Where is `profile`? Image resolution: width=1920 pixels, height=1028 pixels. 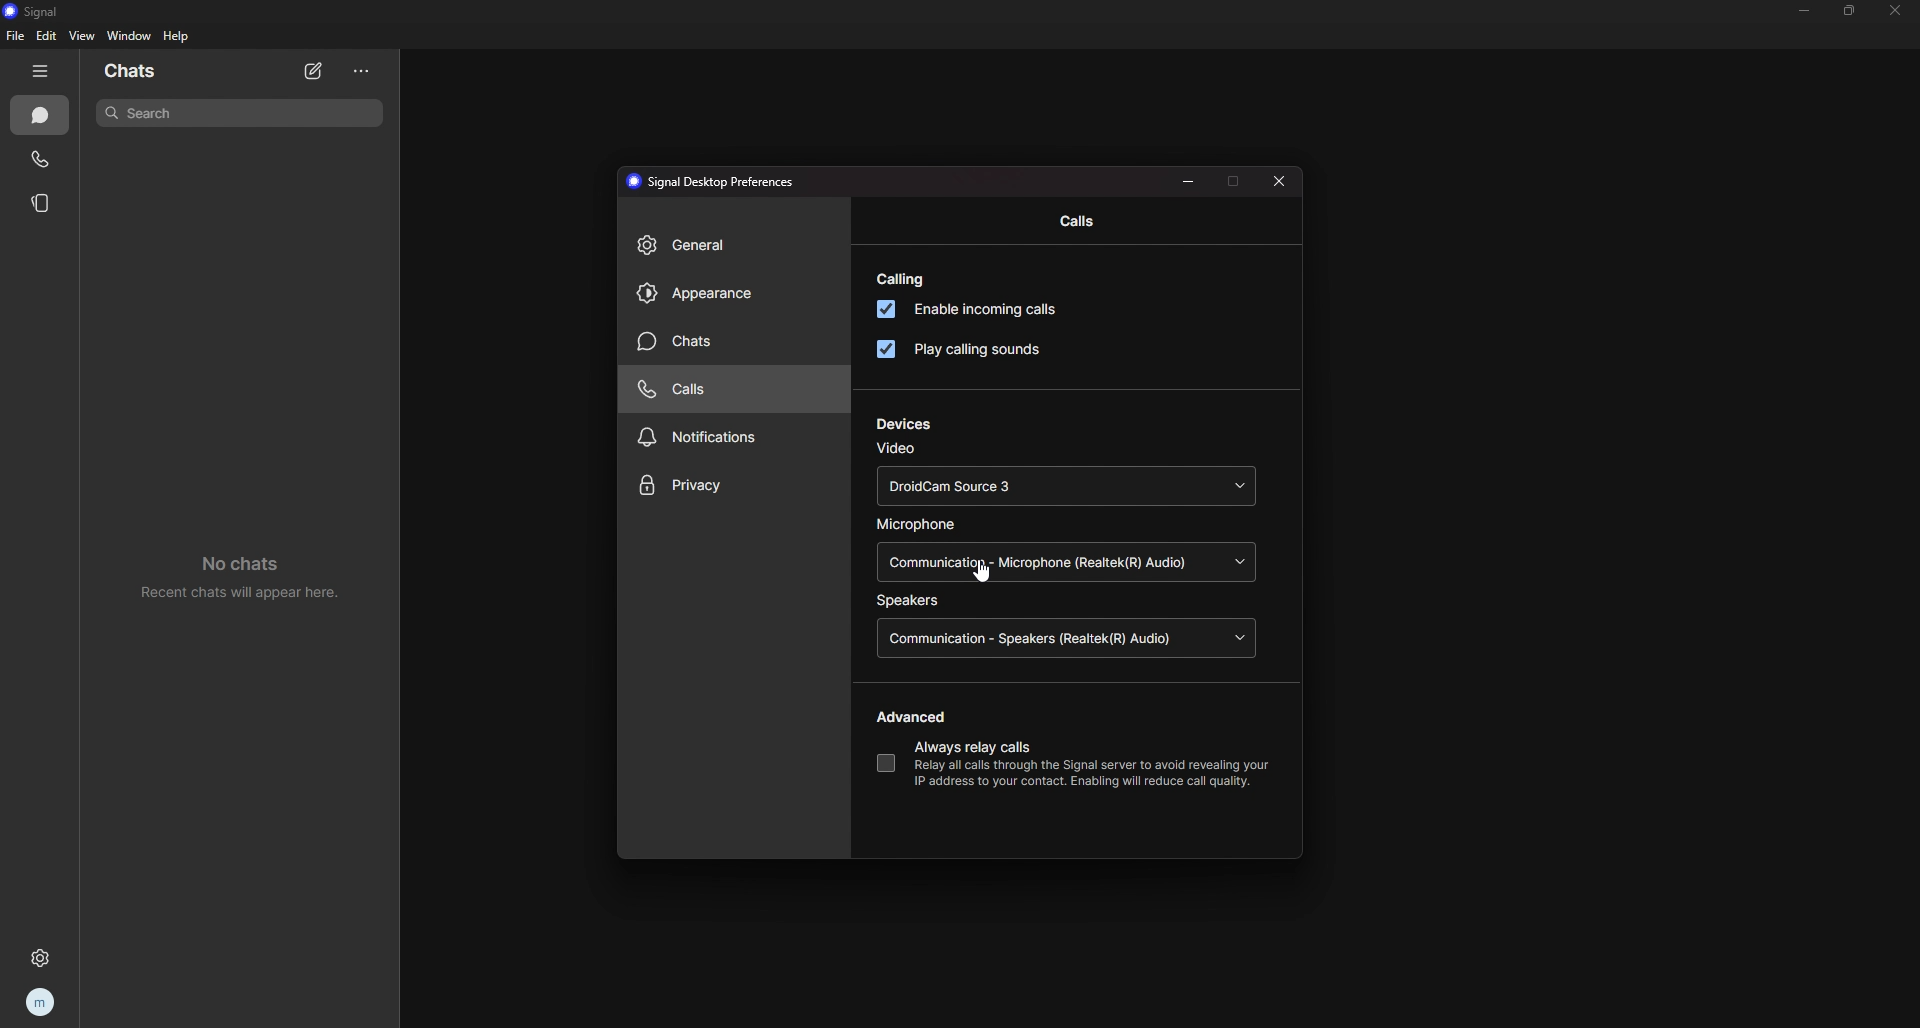
profile is located at coordinates (38, 1002).